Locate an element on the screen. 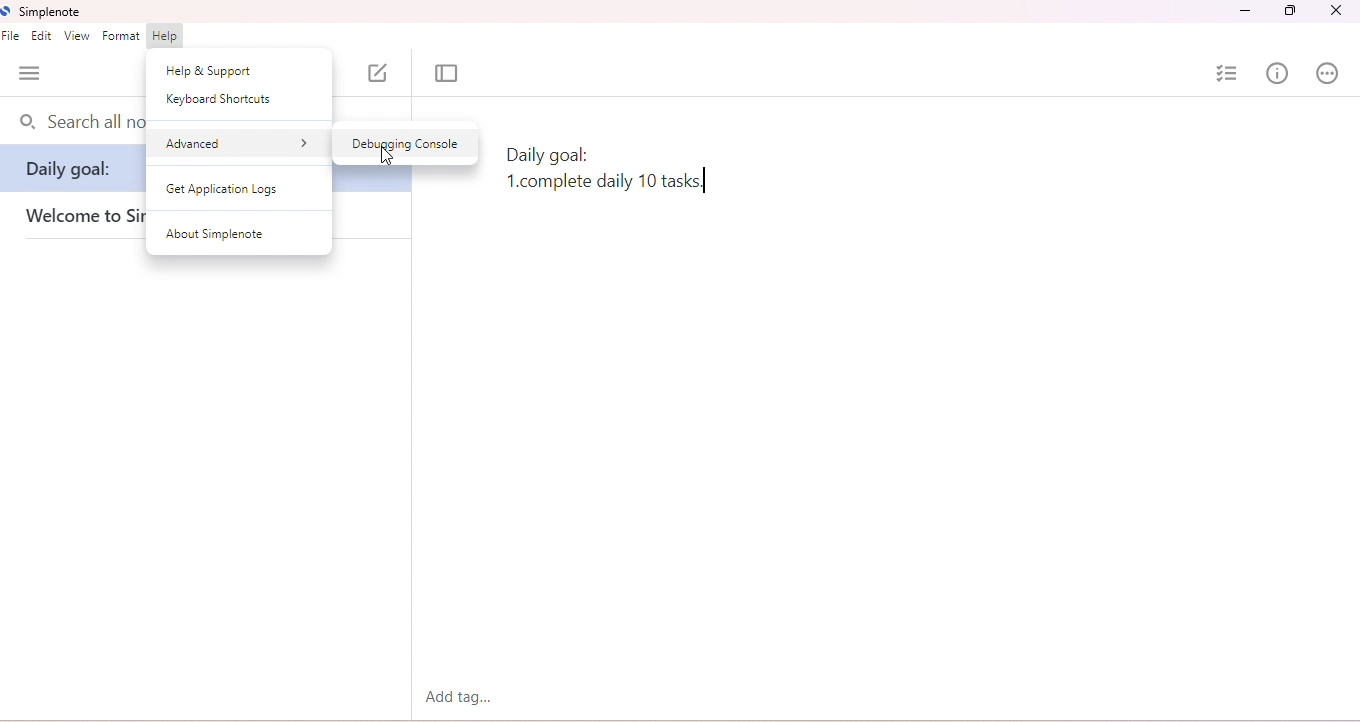 The height and width of the screenshot is (722, 1360). simplenote is located at coordinates (42, 11).